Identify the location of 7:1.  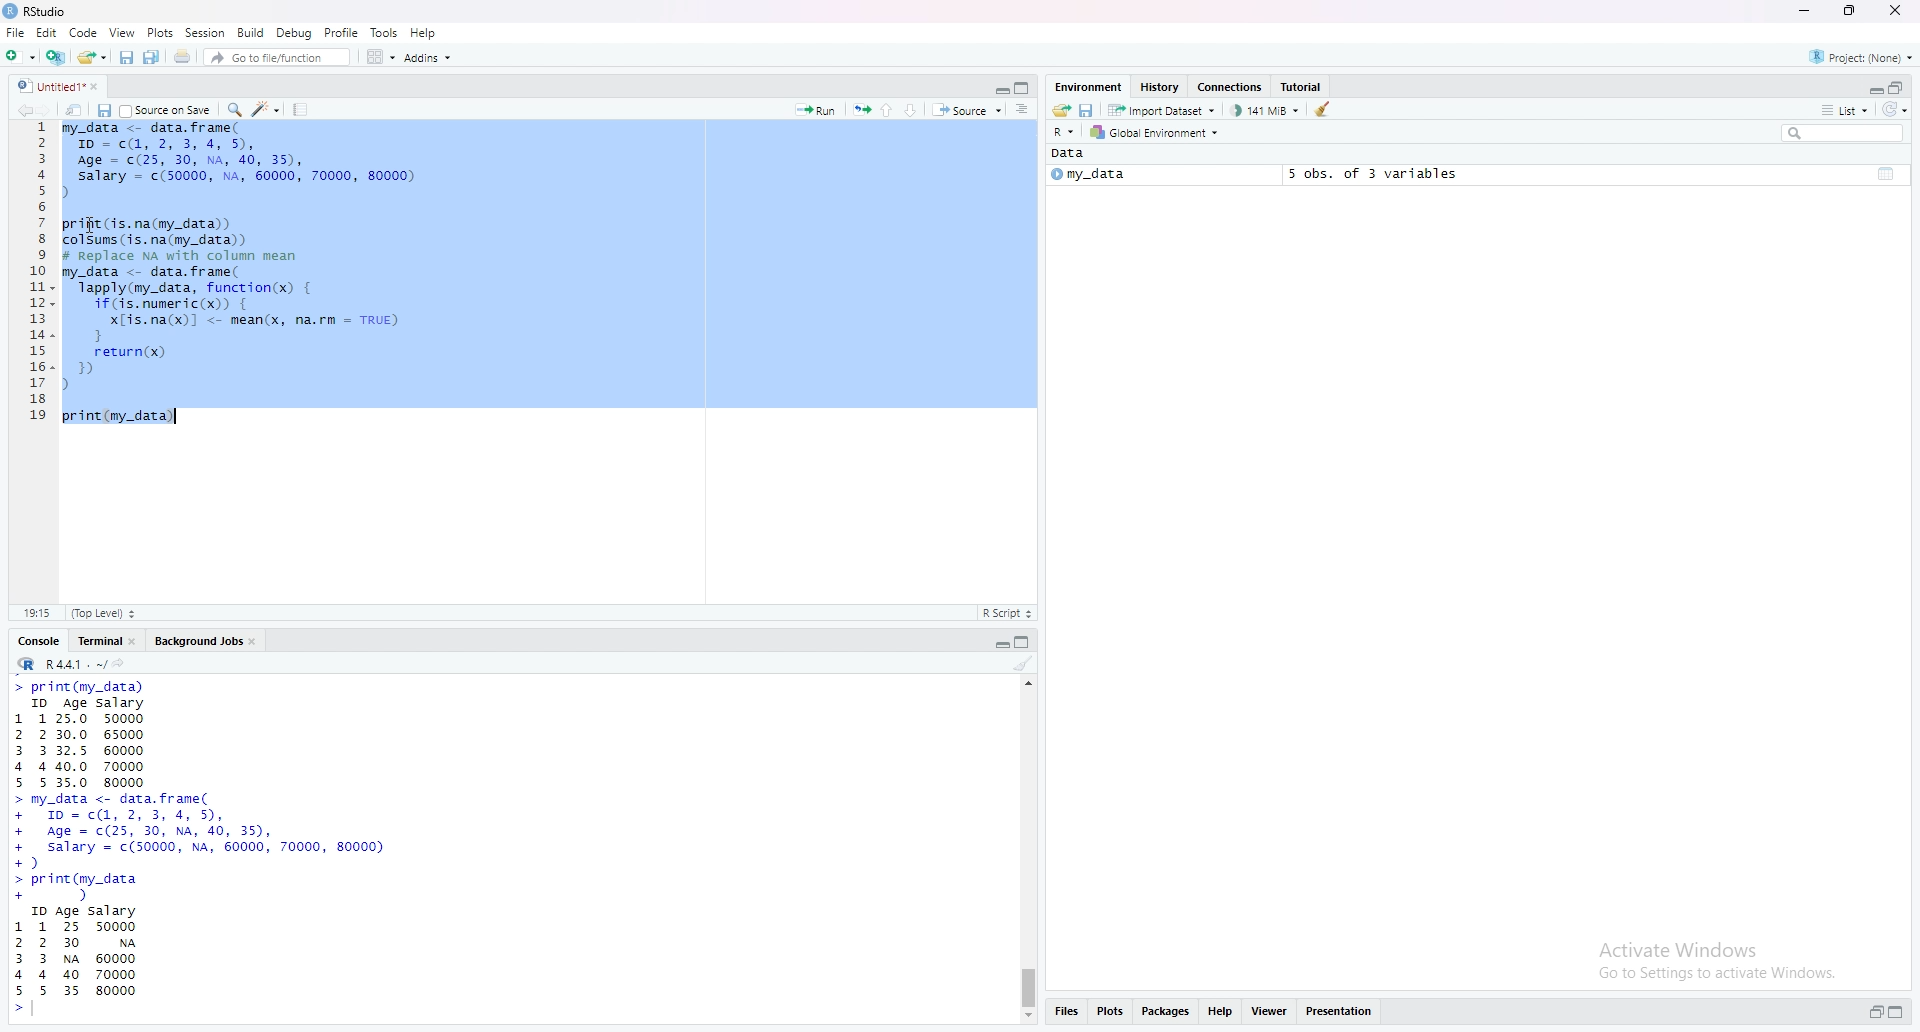
(37, 611).